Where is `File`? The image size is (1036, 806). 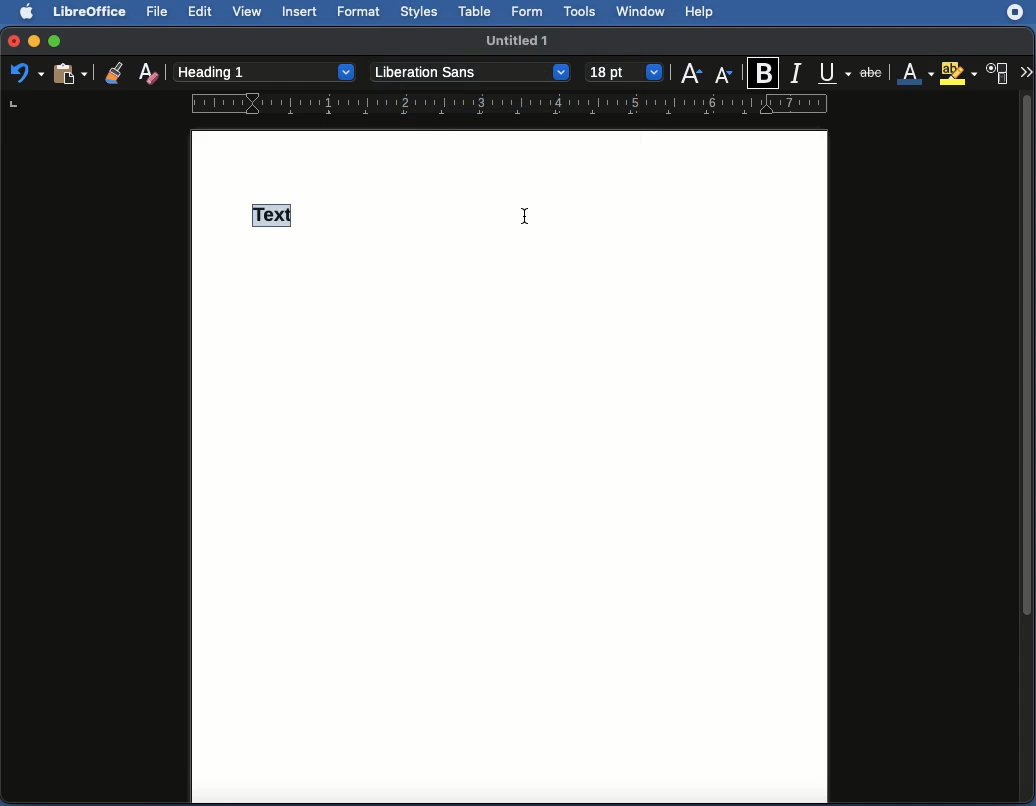
File is located at coordinates (159, 12).